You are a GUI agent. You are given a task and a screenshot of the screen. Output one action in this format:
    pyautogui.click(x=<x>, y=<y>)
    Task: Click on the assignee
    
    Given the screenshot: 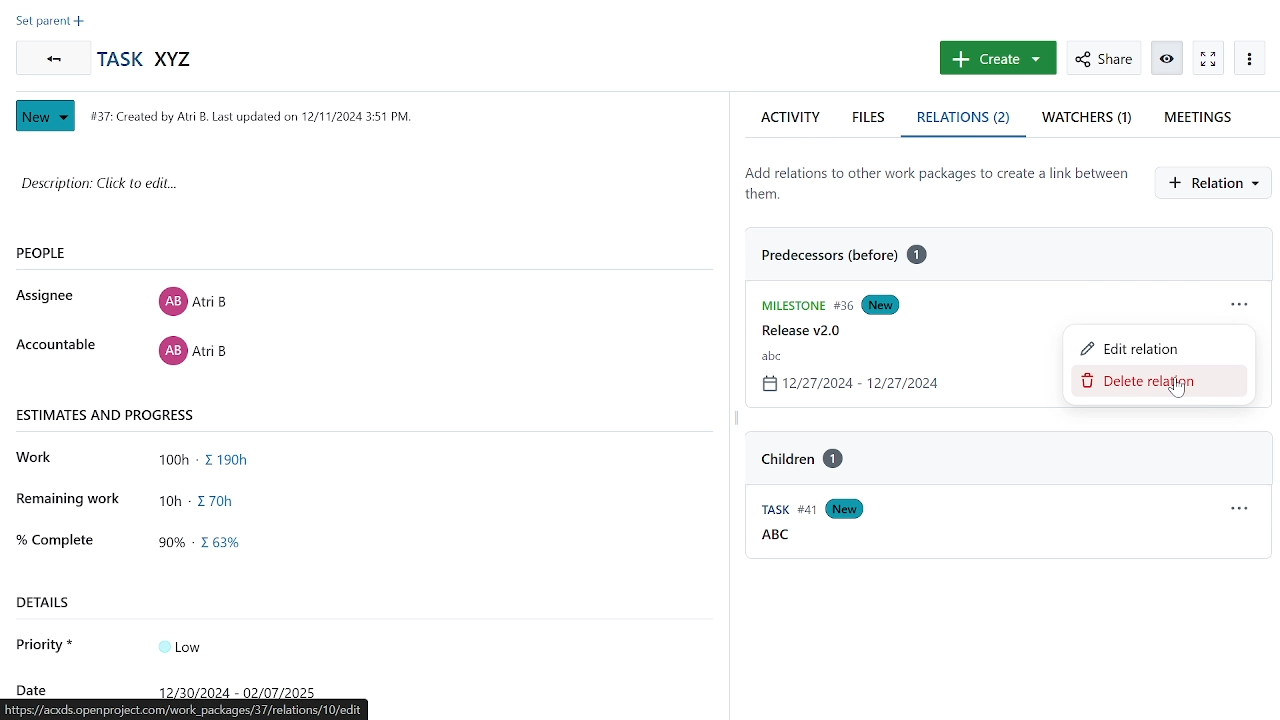 What is the action you would take?
    pyautogui.click(x=50, y=296)
    